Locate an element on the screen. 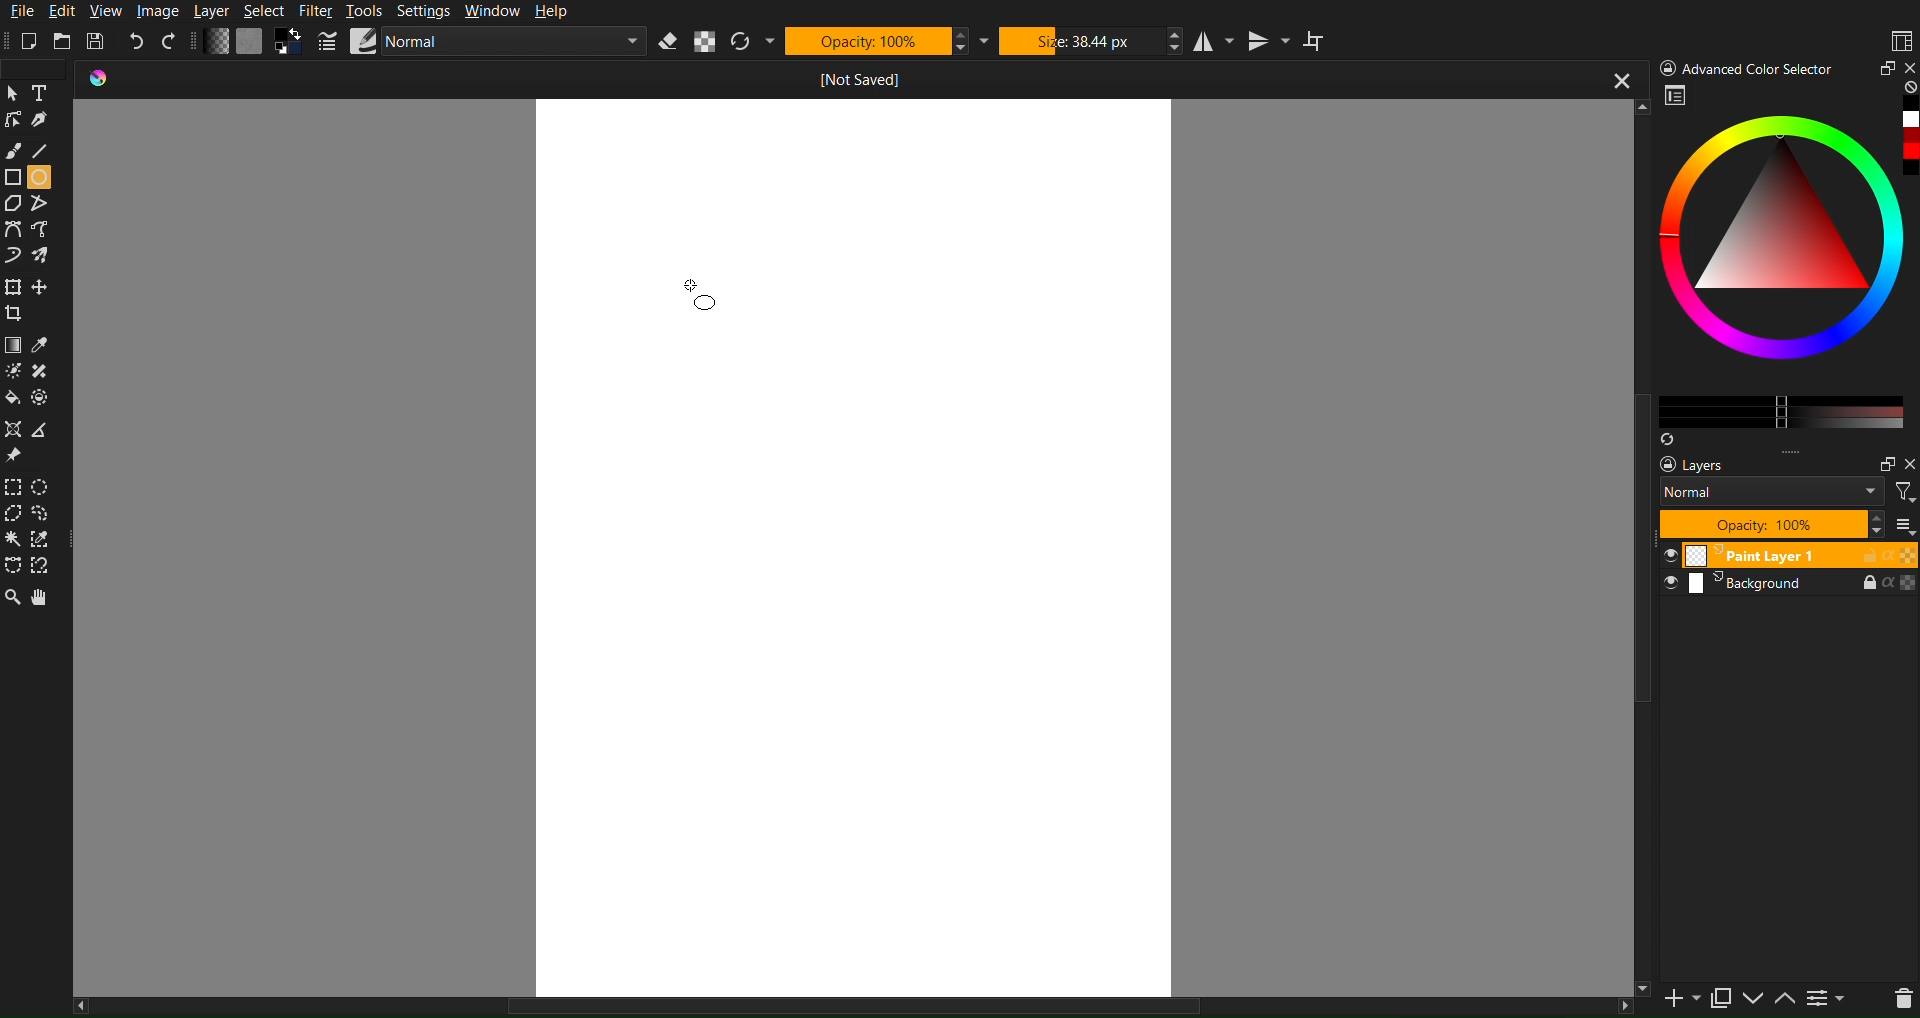  Color Settings is located at coordinates (252, 40).